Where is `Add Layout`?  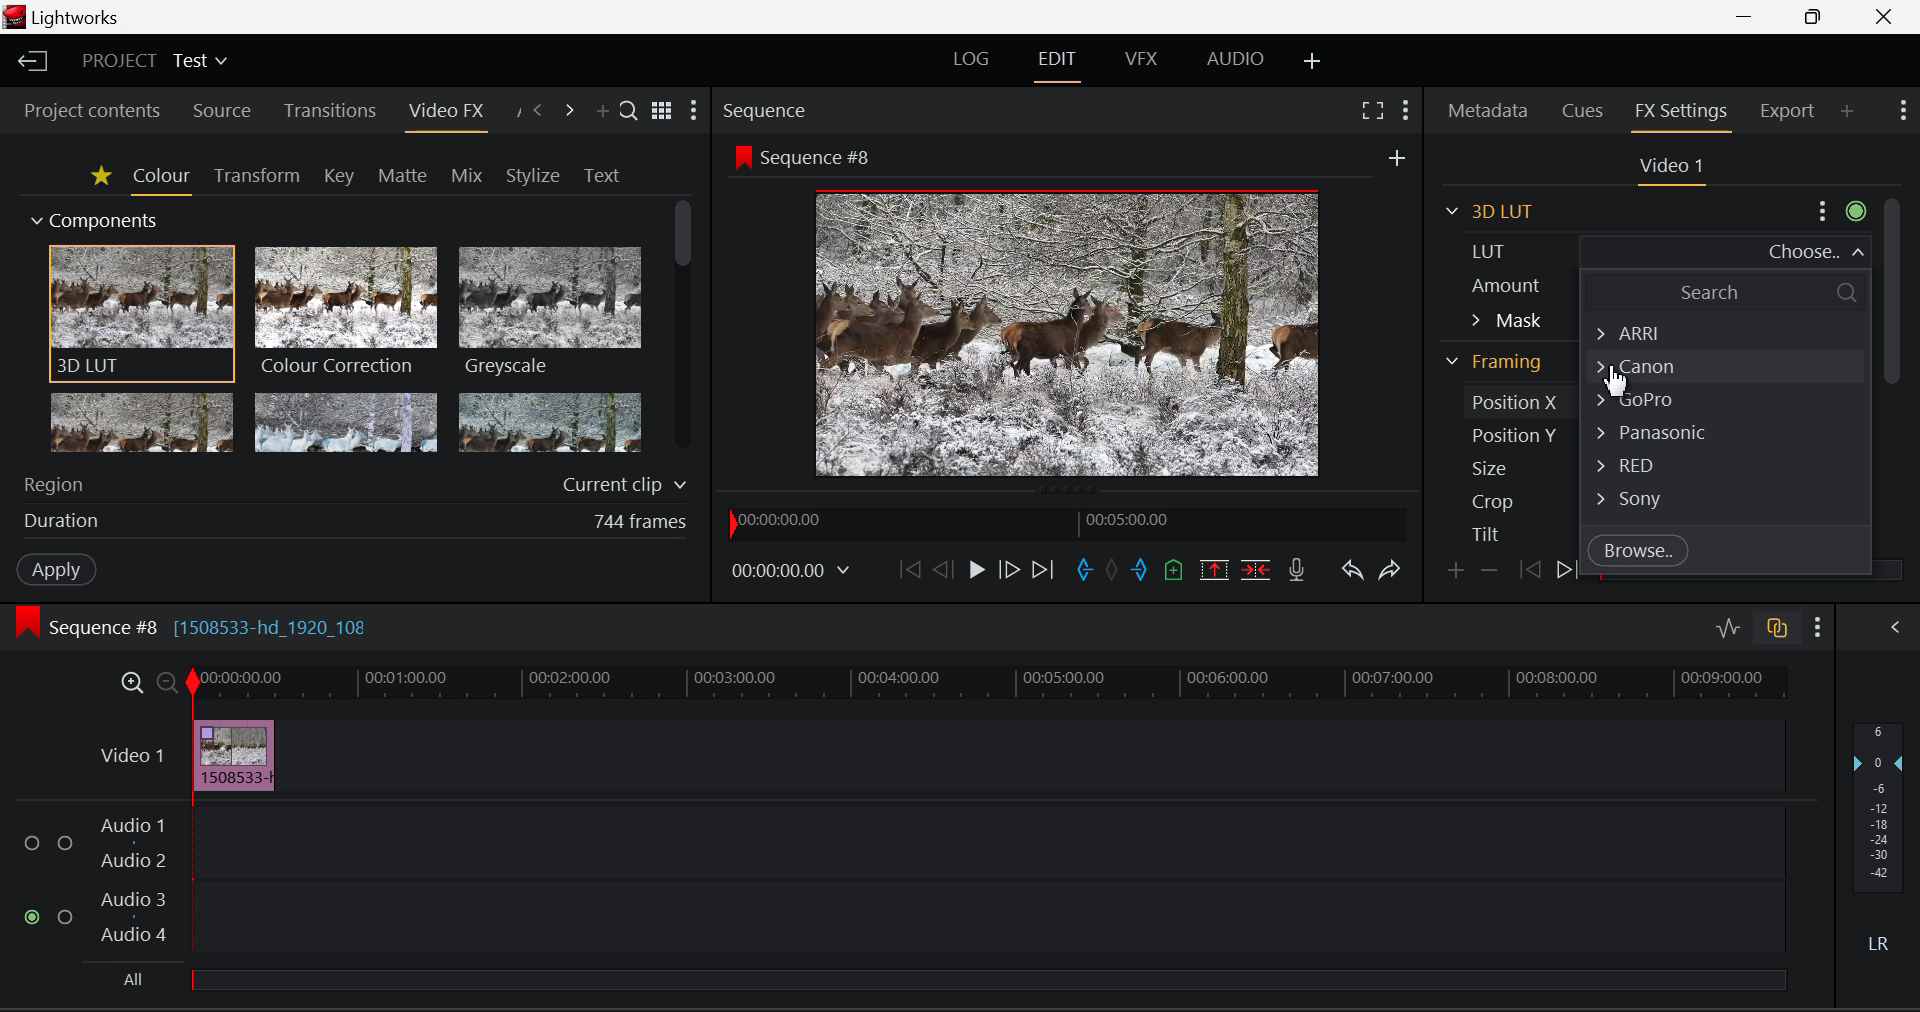
Add Layout is located at coordinates (1310, 61).